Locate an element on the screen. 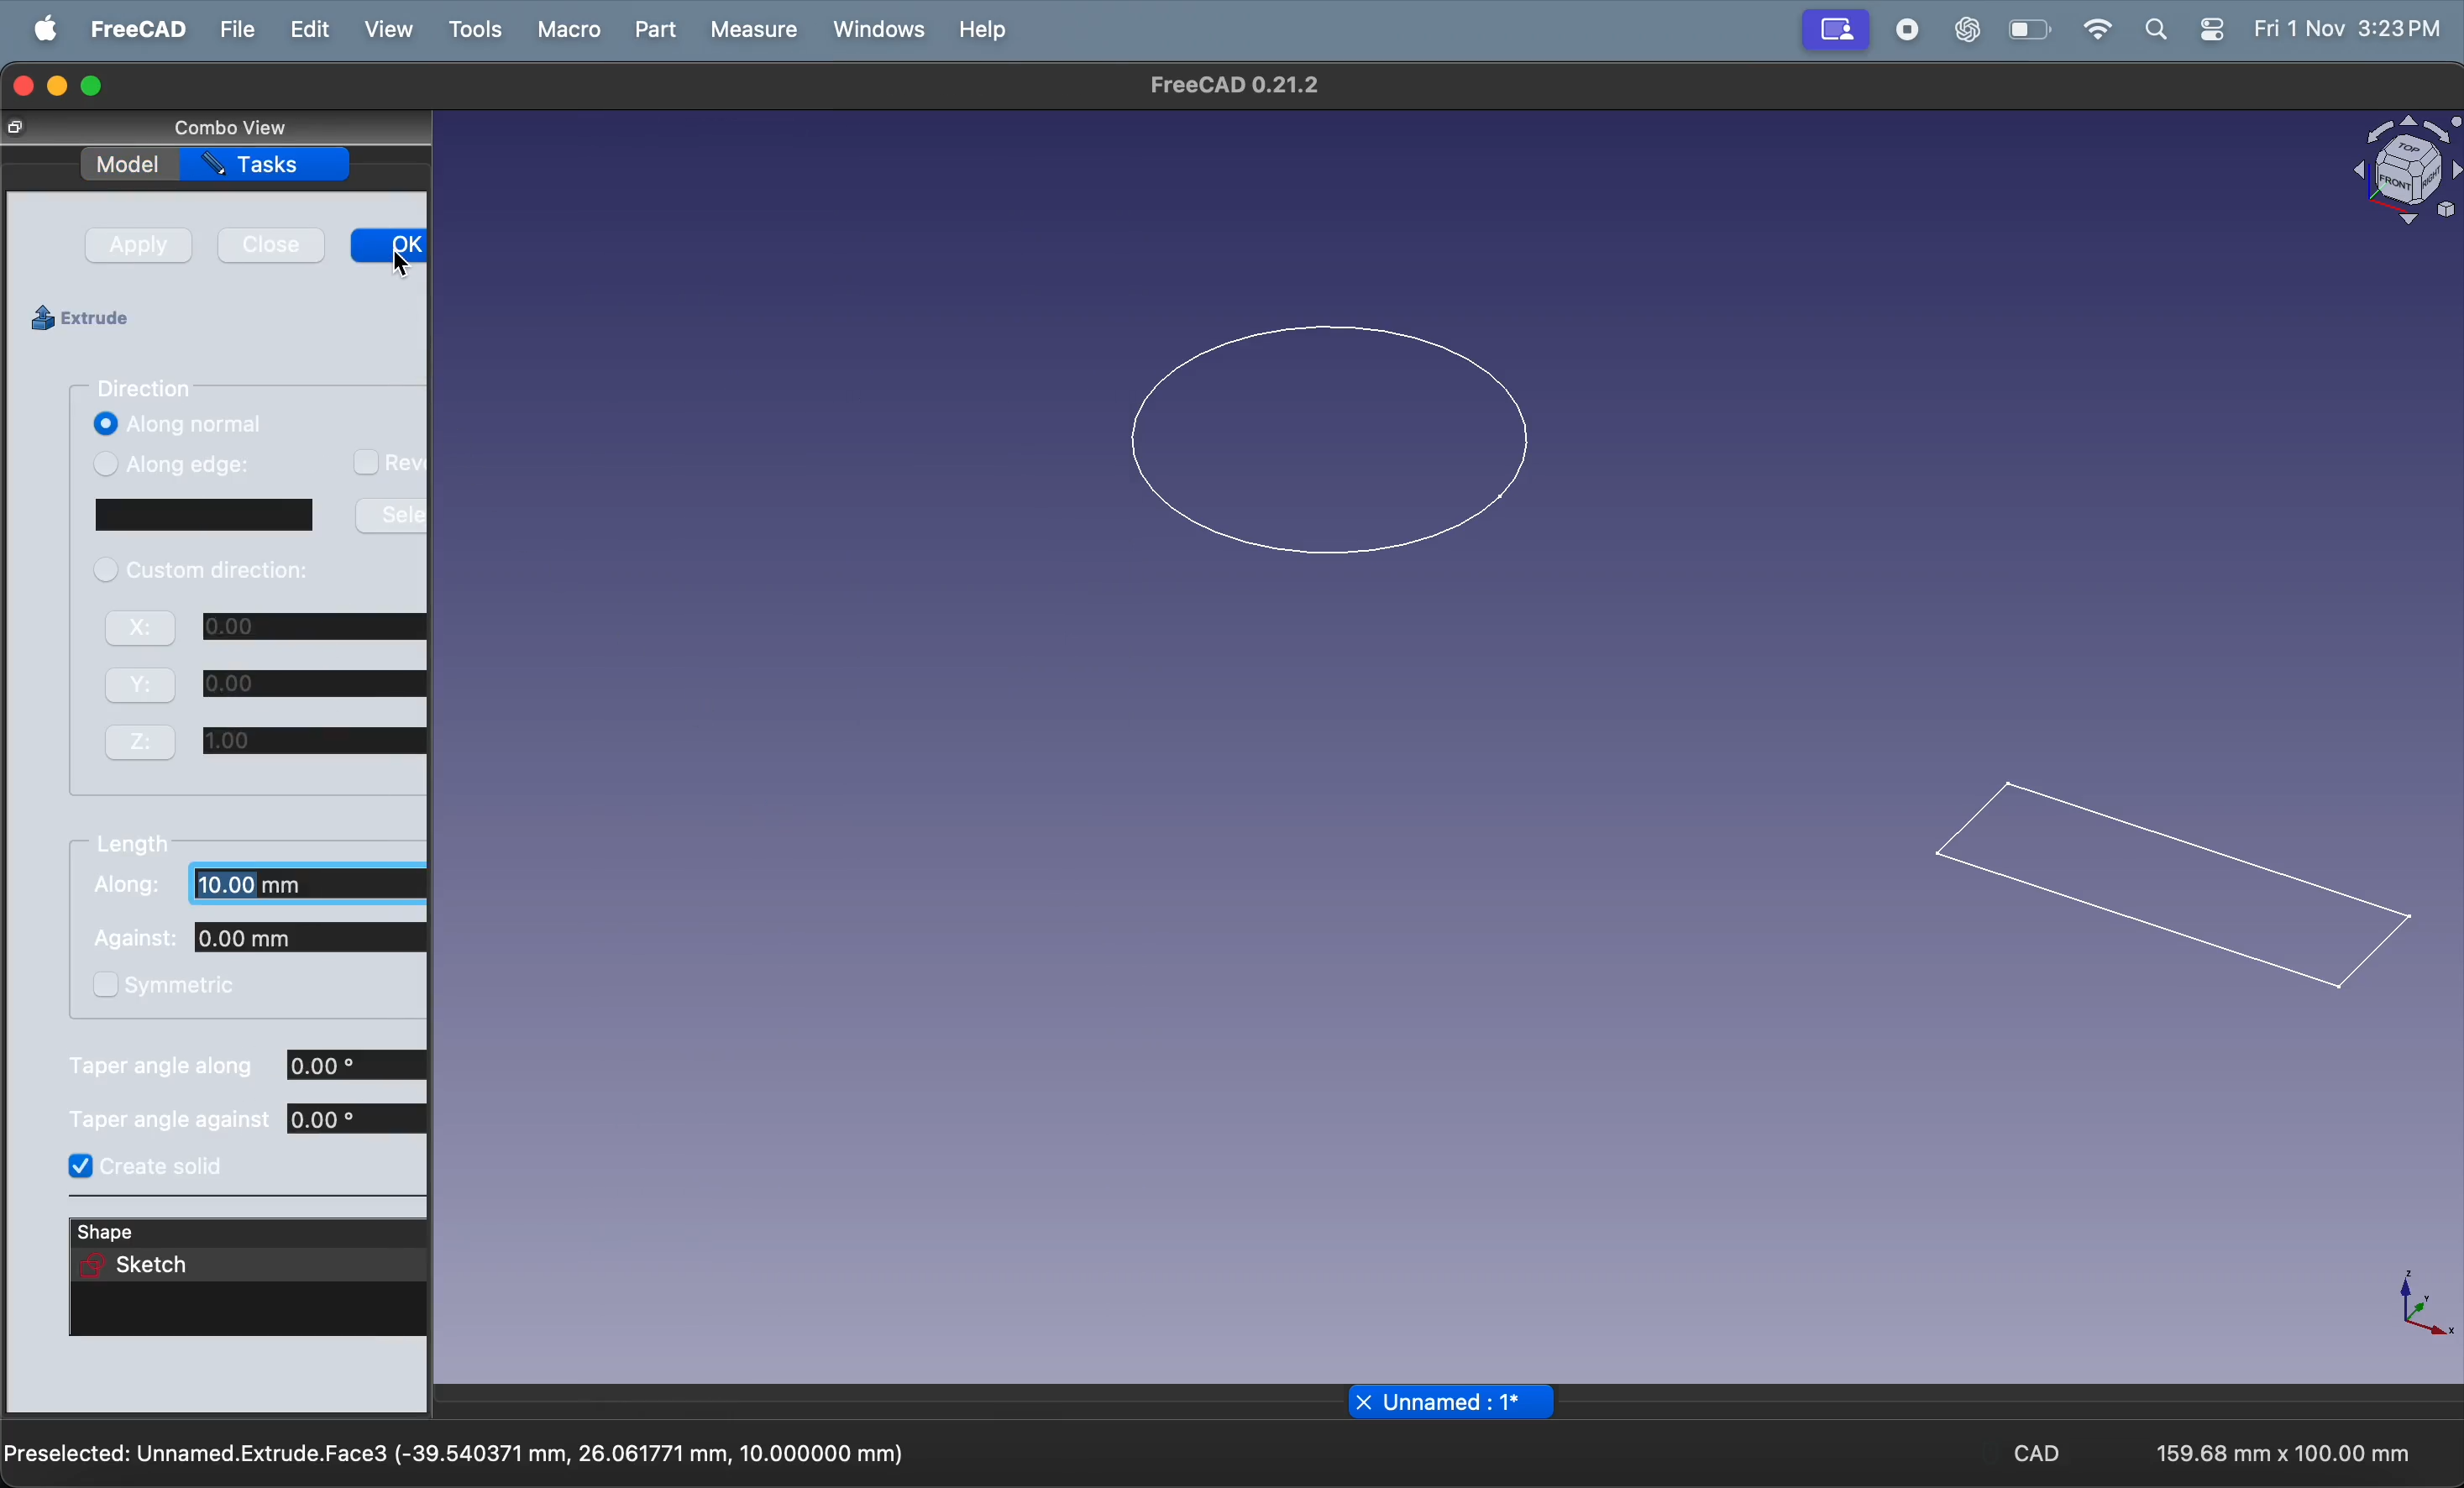  minimize is located at coordinates (54, 86).